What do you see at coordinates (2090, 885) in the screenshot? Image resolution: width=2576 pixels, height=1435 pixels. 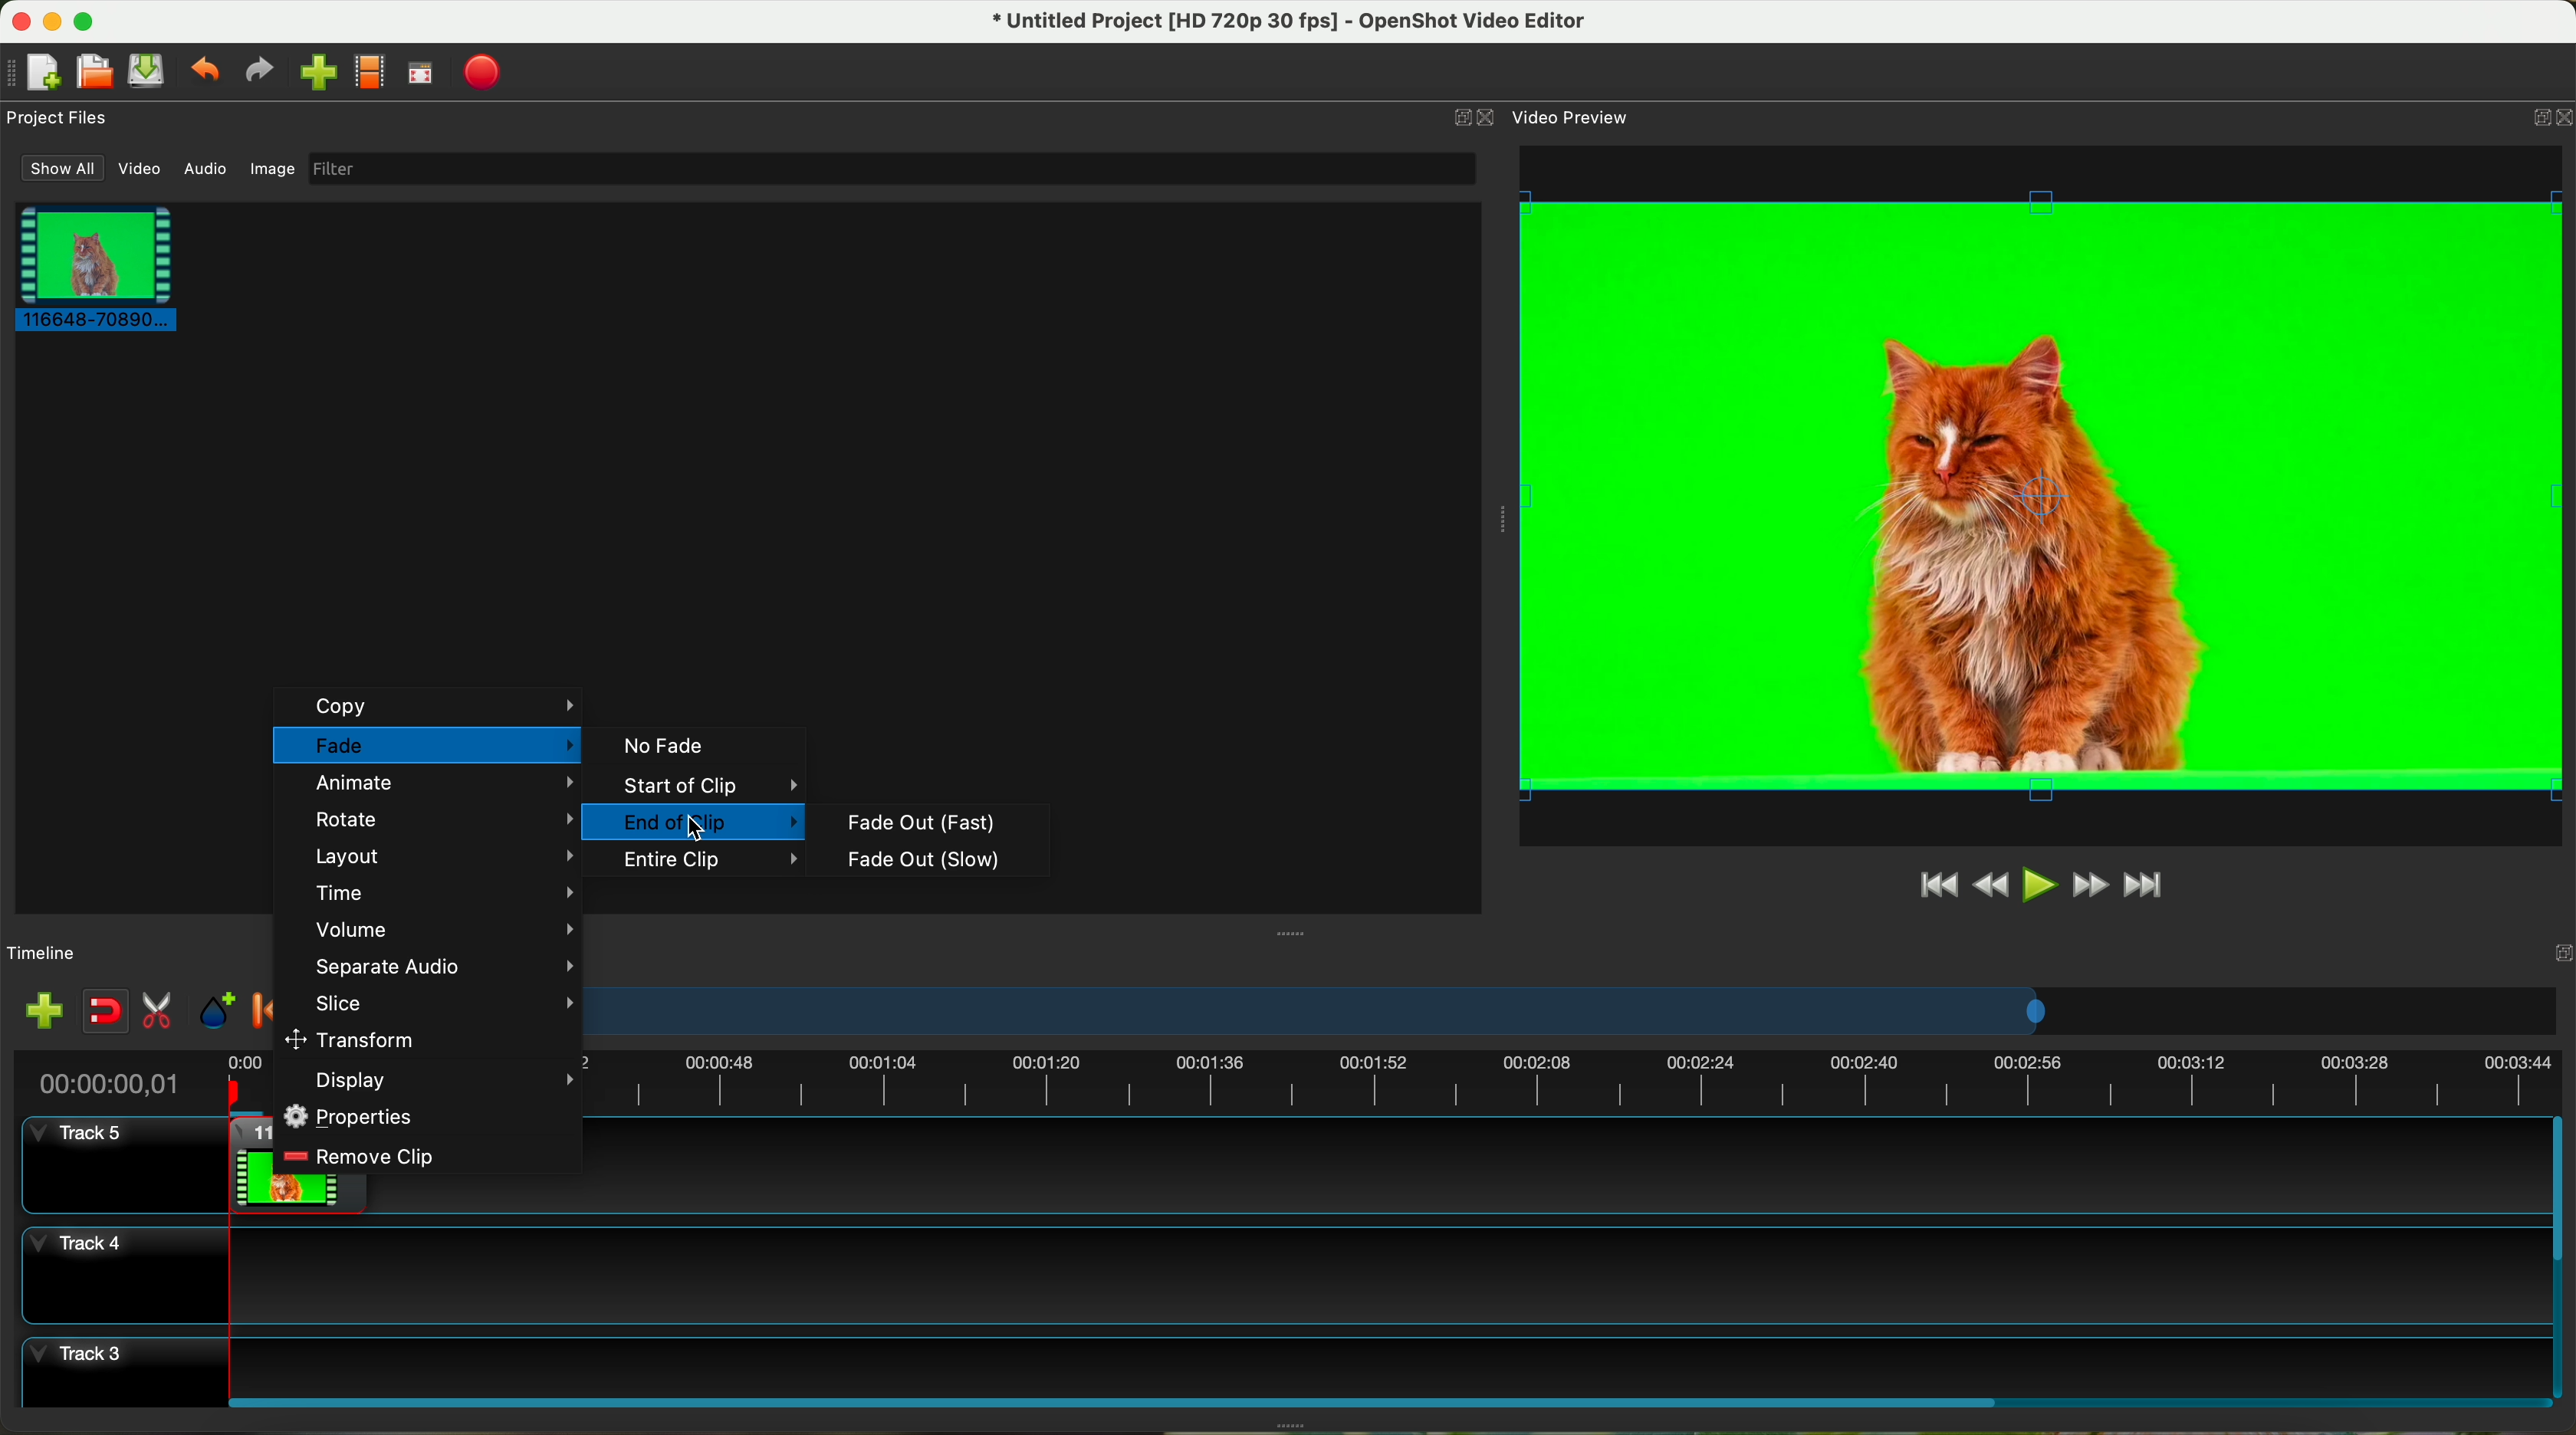 I see `fast foward` at bounding box center [2090, 885].